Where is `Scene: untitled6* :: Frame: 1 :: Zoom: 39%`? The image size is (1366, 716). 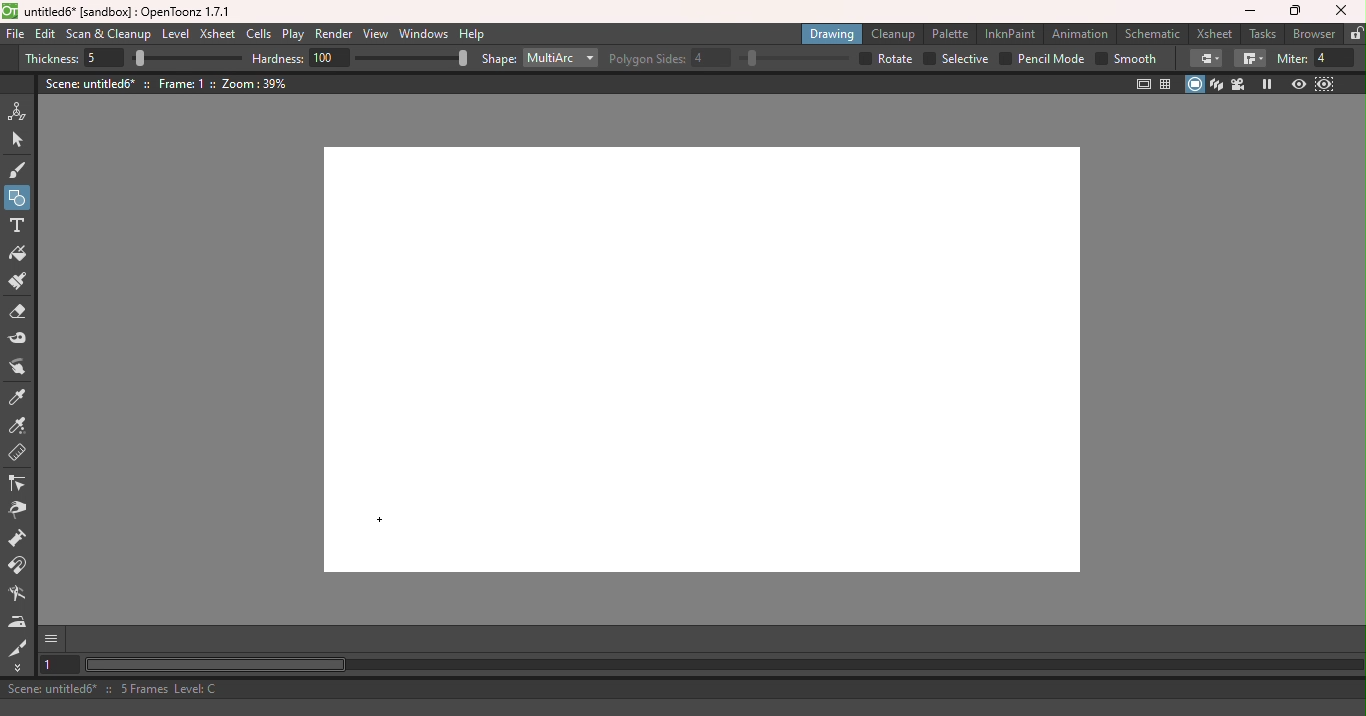
Scene: untitled6* :: Frame: 1 :: Zoom: 39% is located at coordinates (167, 83).